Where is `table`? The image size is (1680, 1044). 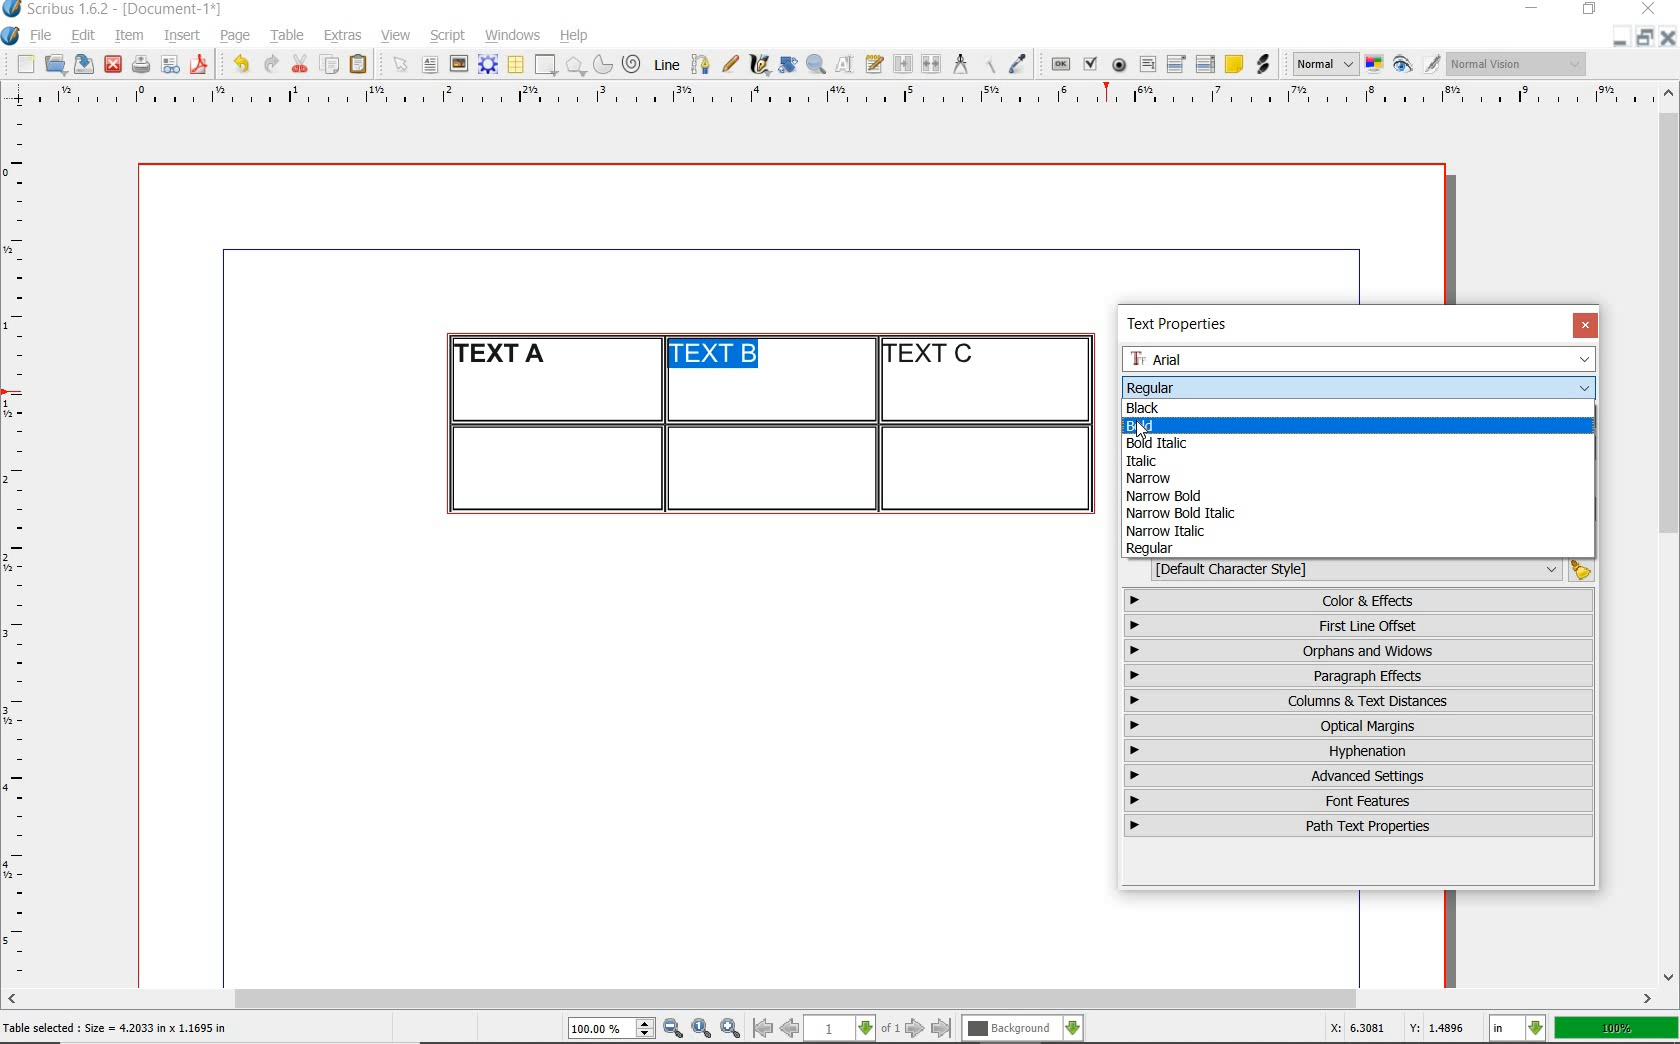 table is located at coordinates (517, 65).